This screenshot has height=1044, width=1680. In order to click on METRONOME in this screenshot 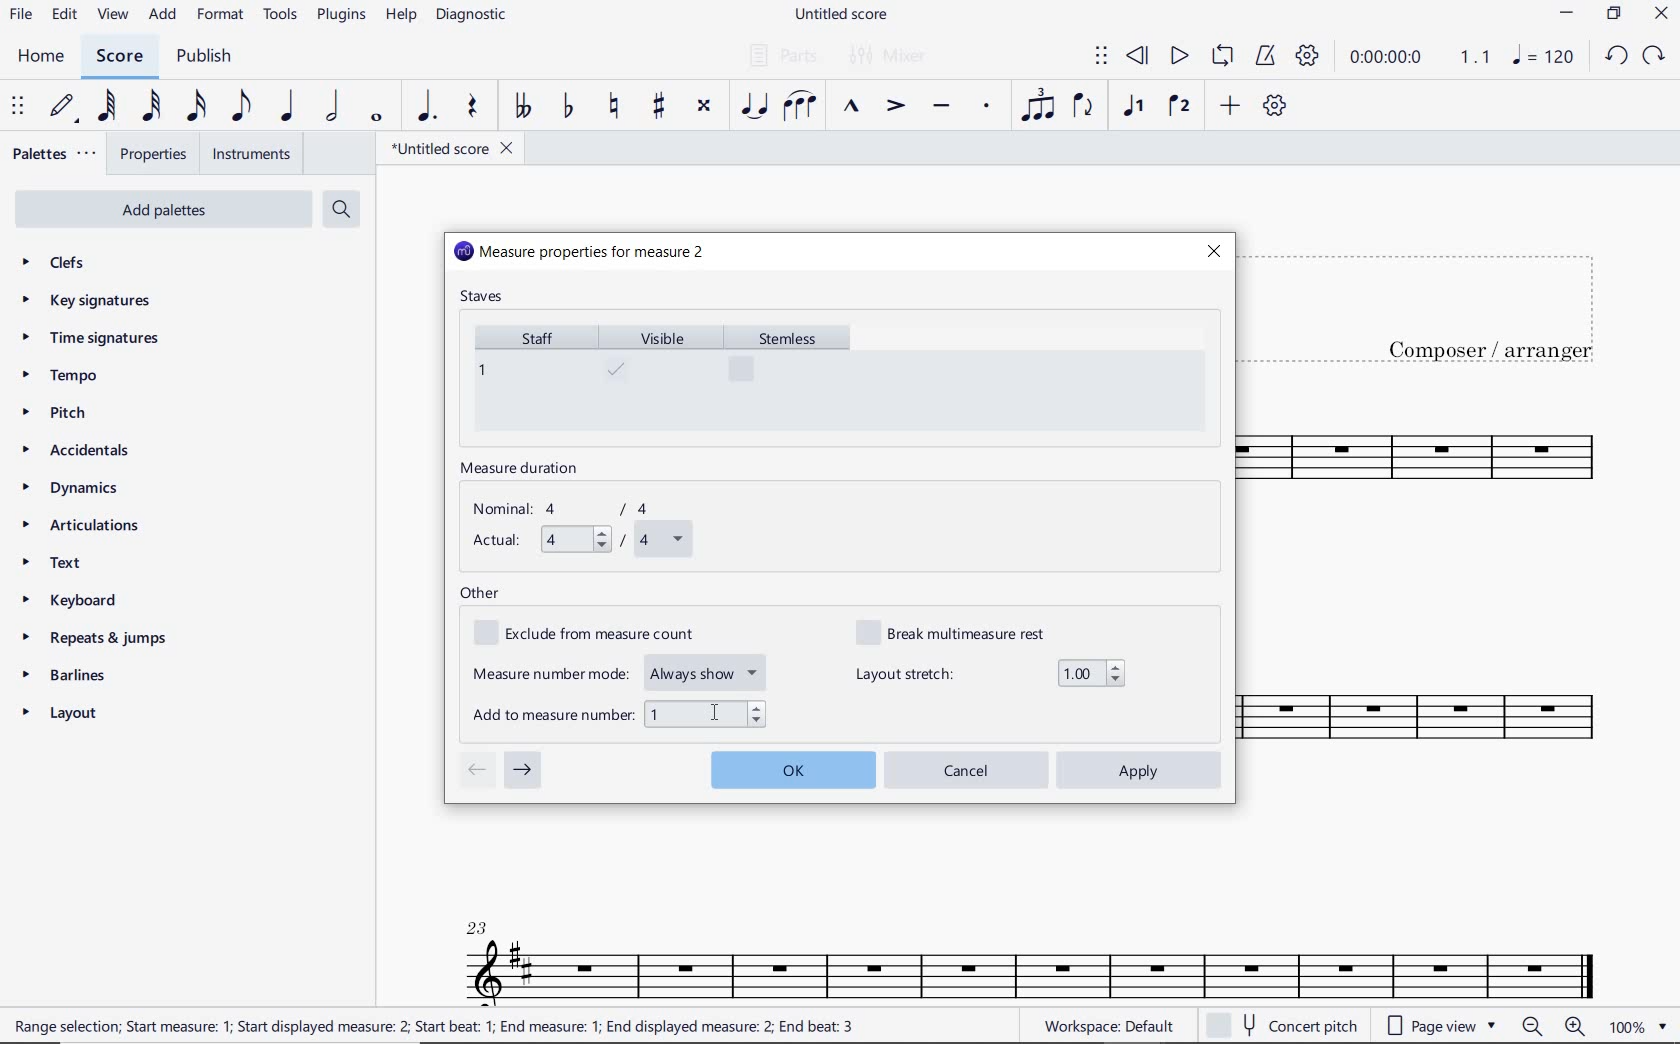, I will do `click(1265, 56)`.